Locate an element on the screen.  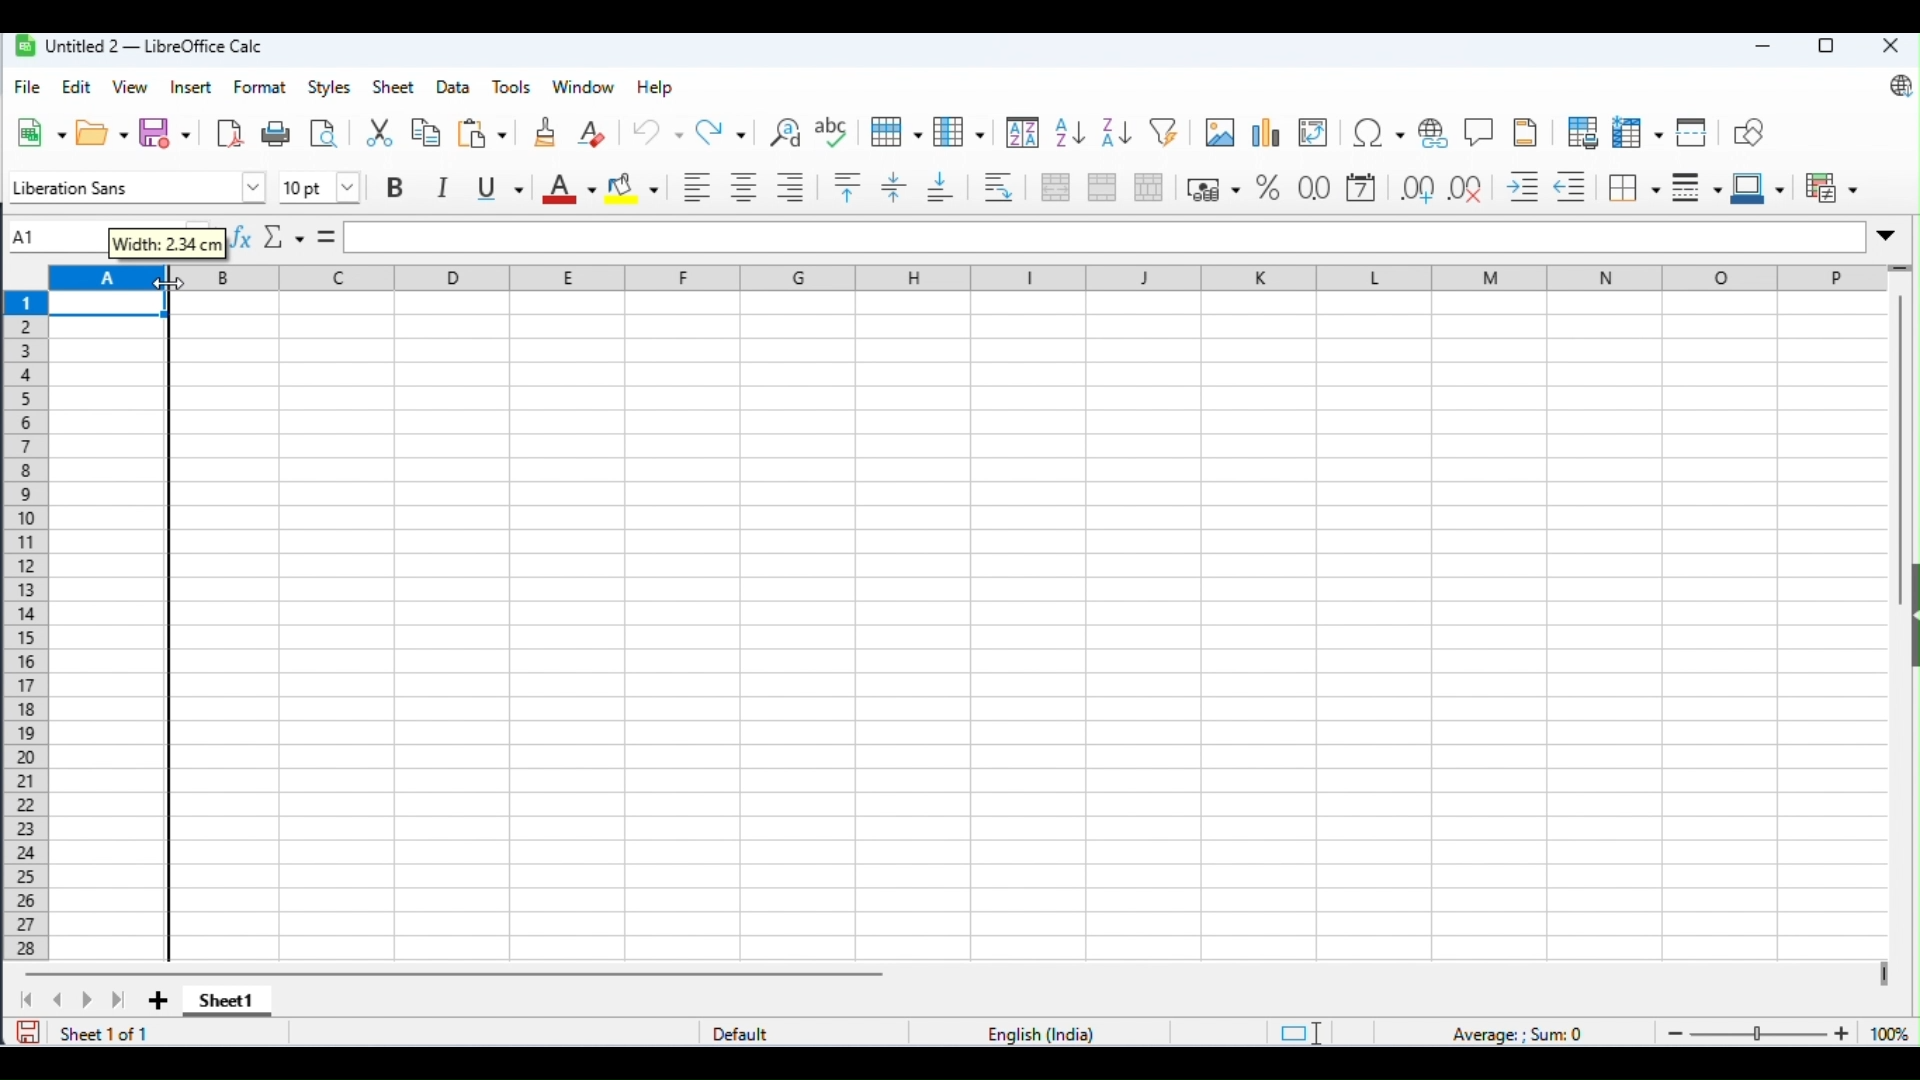
column headings is located at coordinates (1045, 276).